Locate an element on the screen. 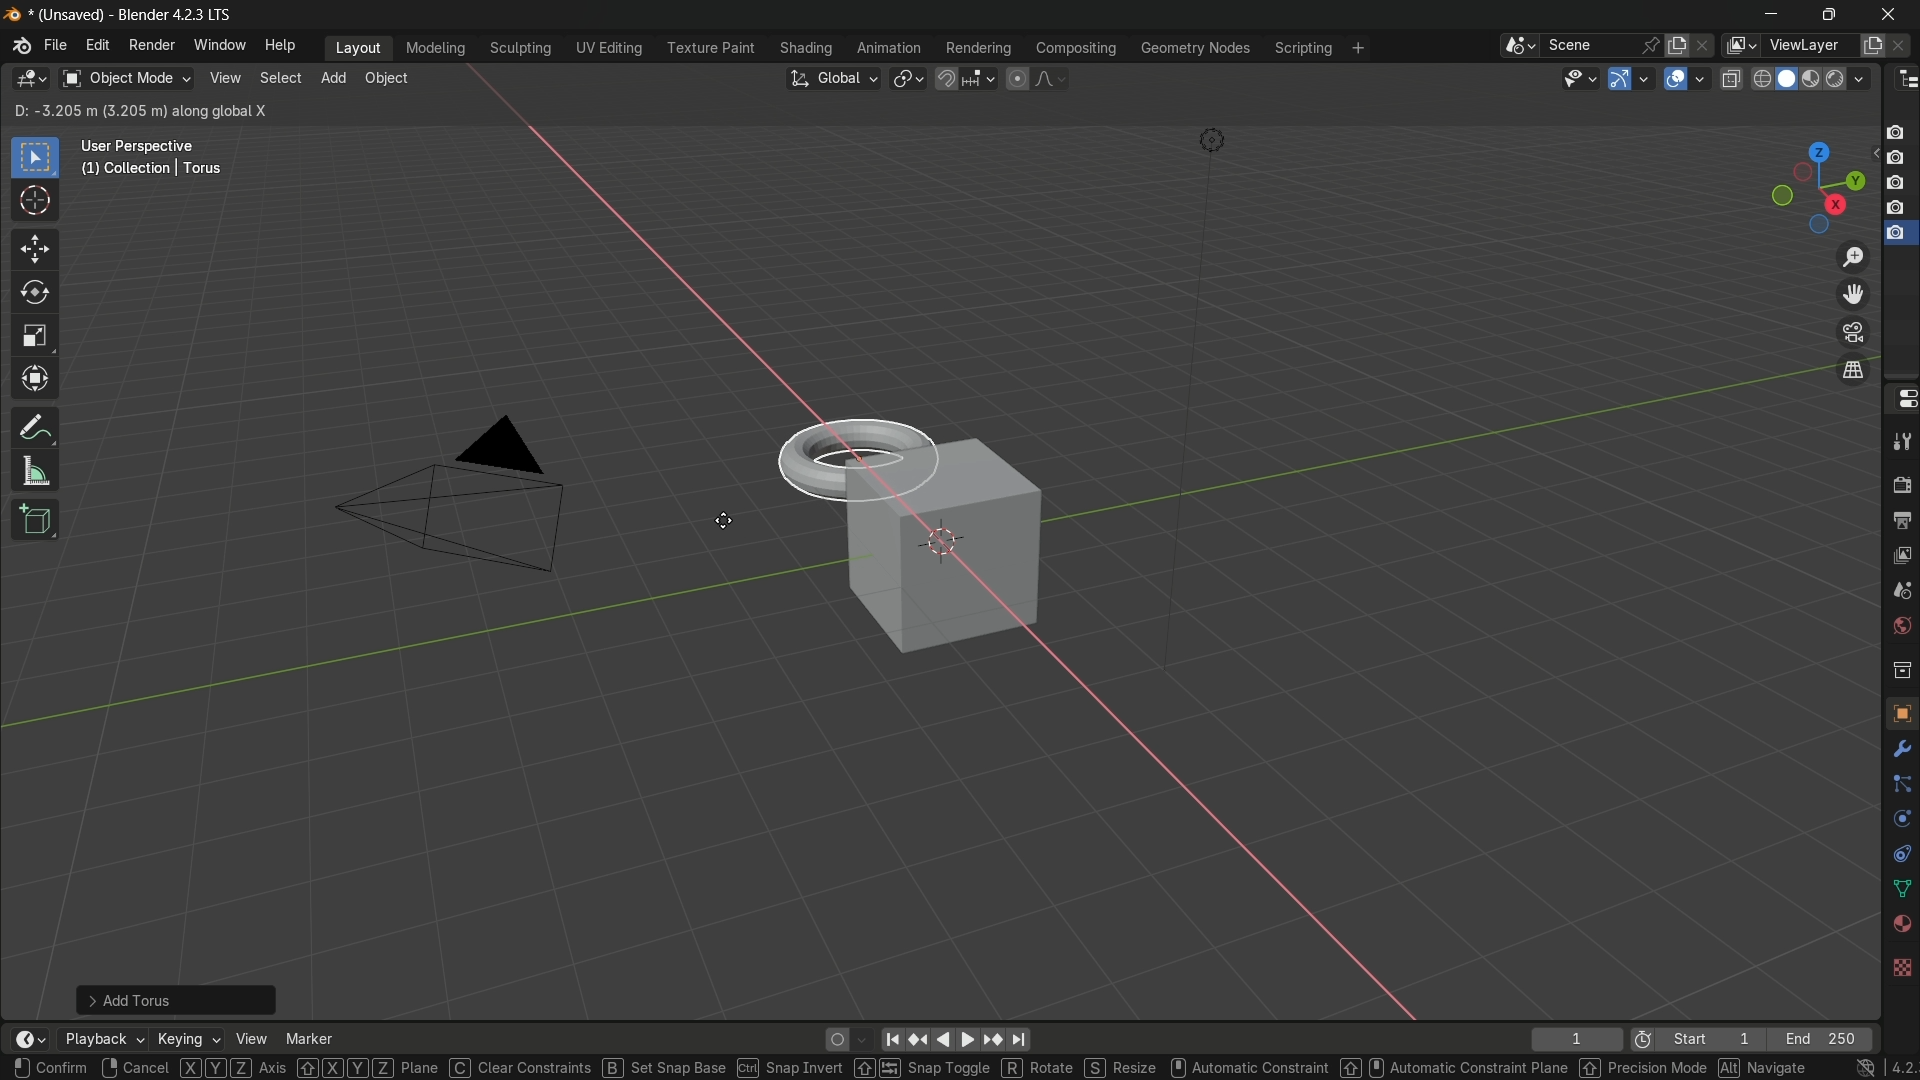  torus moving along x axis is located at coordinates (851, 456).